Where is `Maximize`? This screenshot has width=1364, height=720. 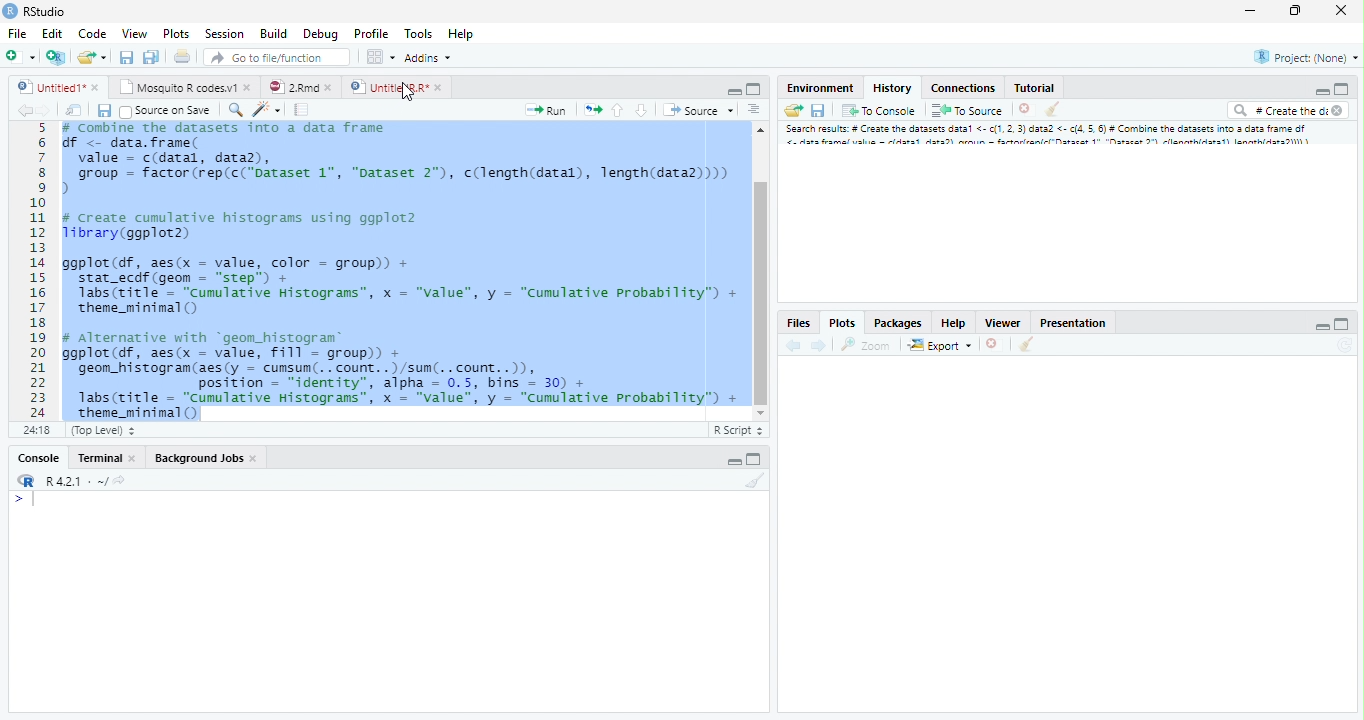 Maximize is located at coordinates (754, 88).